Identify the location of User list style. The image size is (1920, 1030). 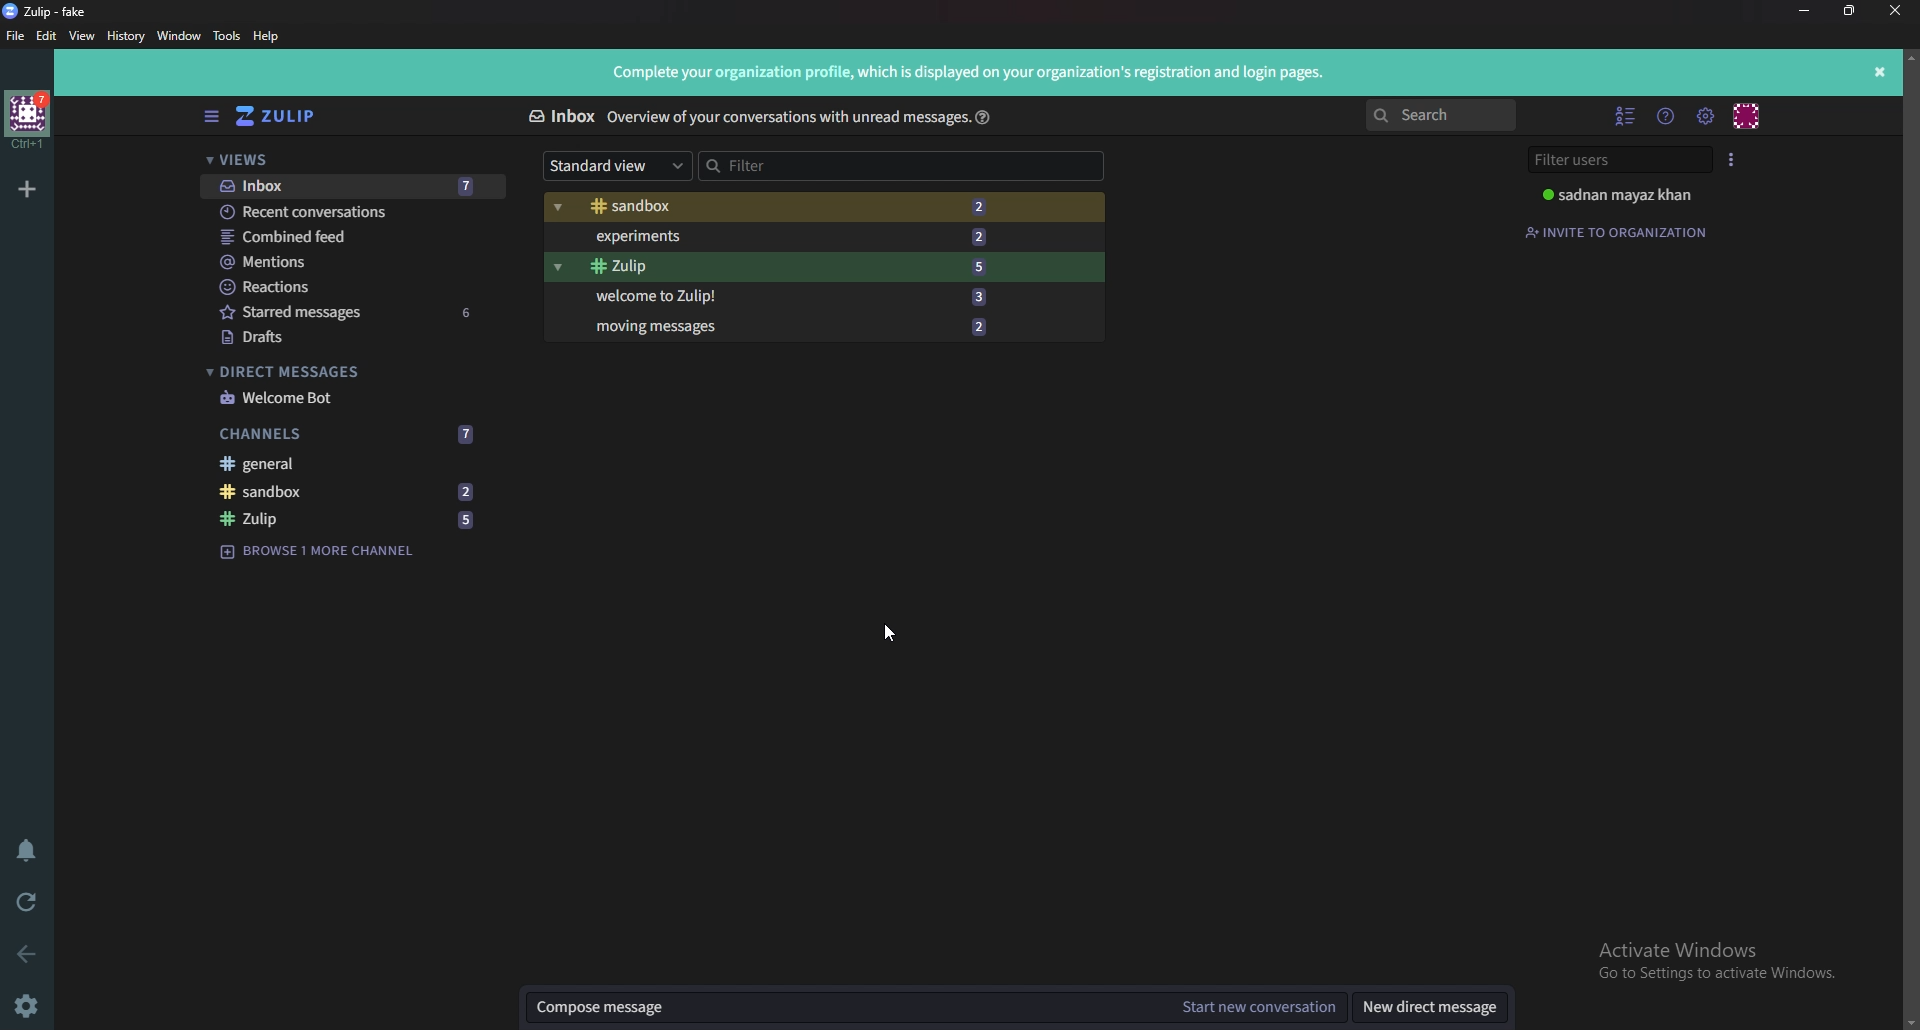
(1732, 159).